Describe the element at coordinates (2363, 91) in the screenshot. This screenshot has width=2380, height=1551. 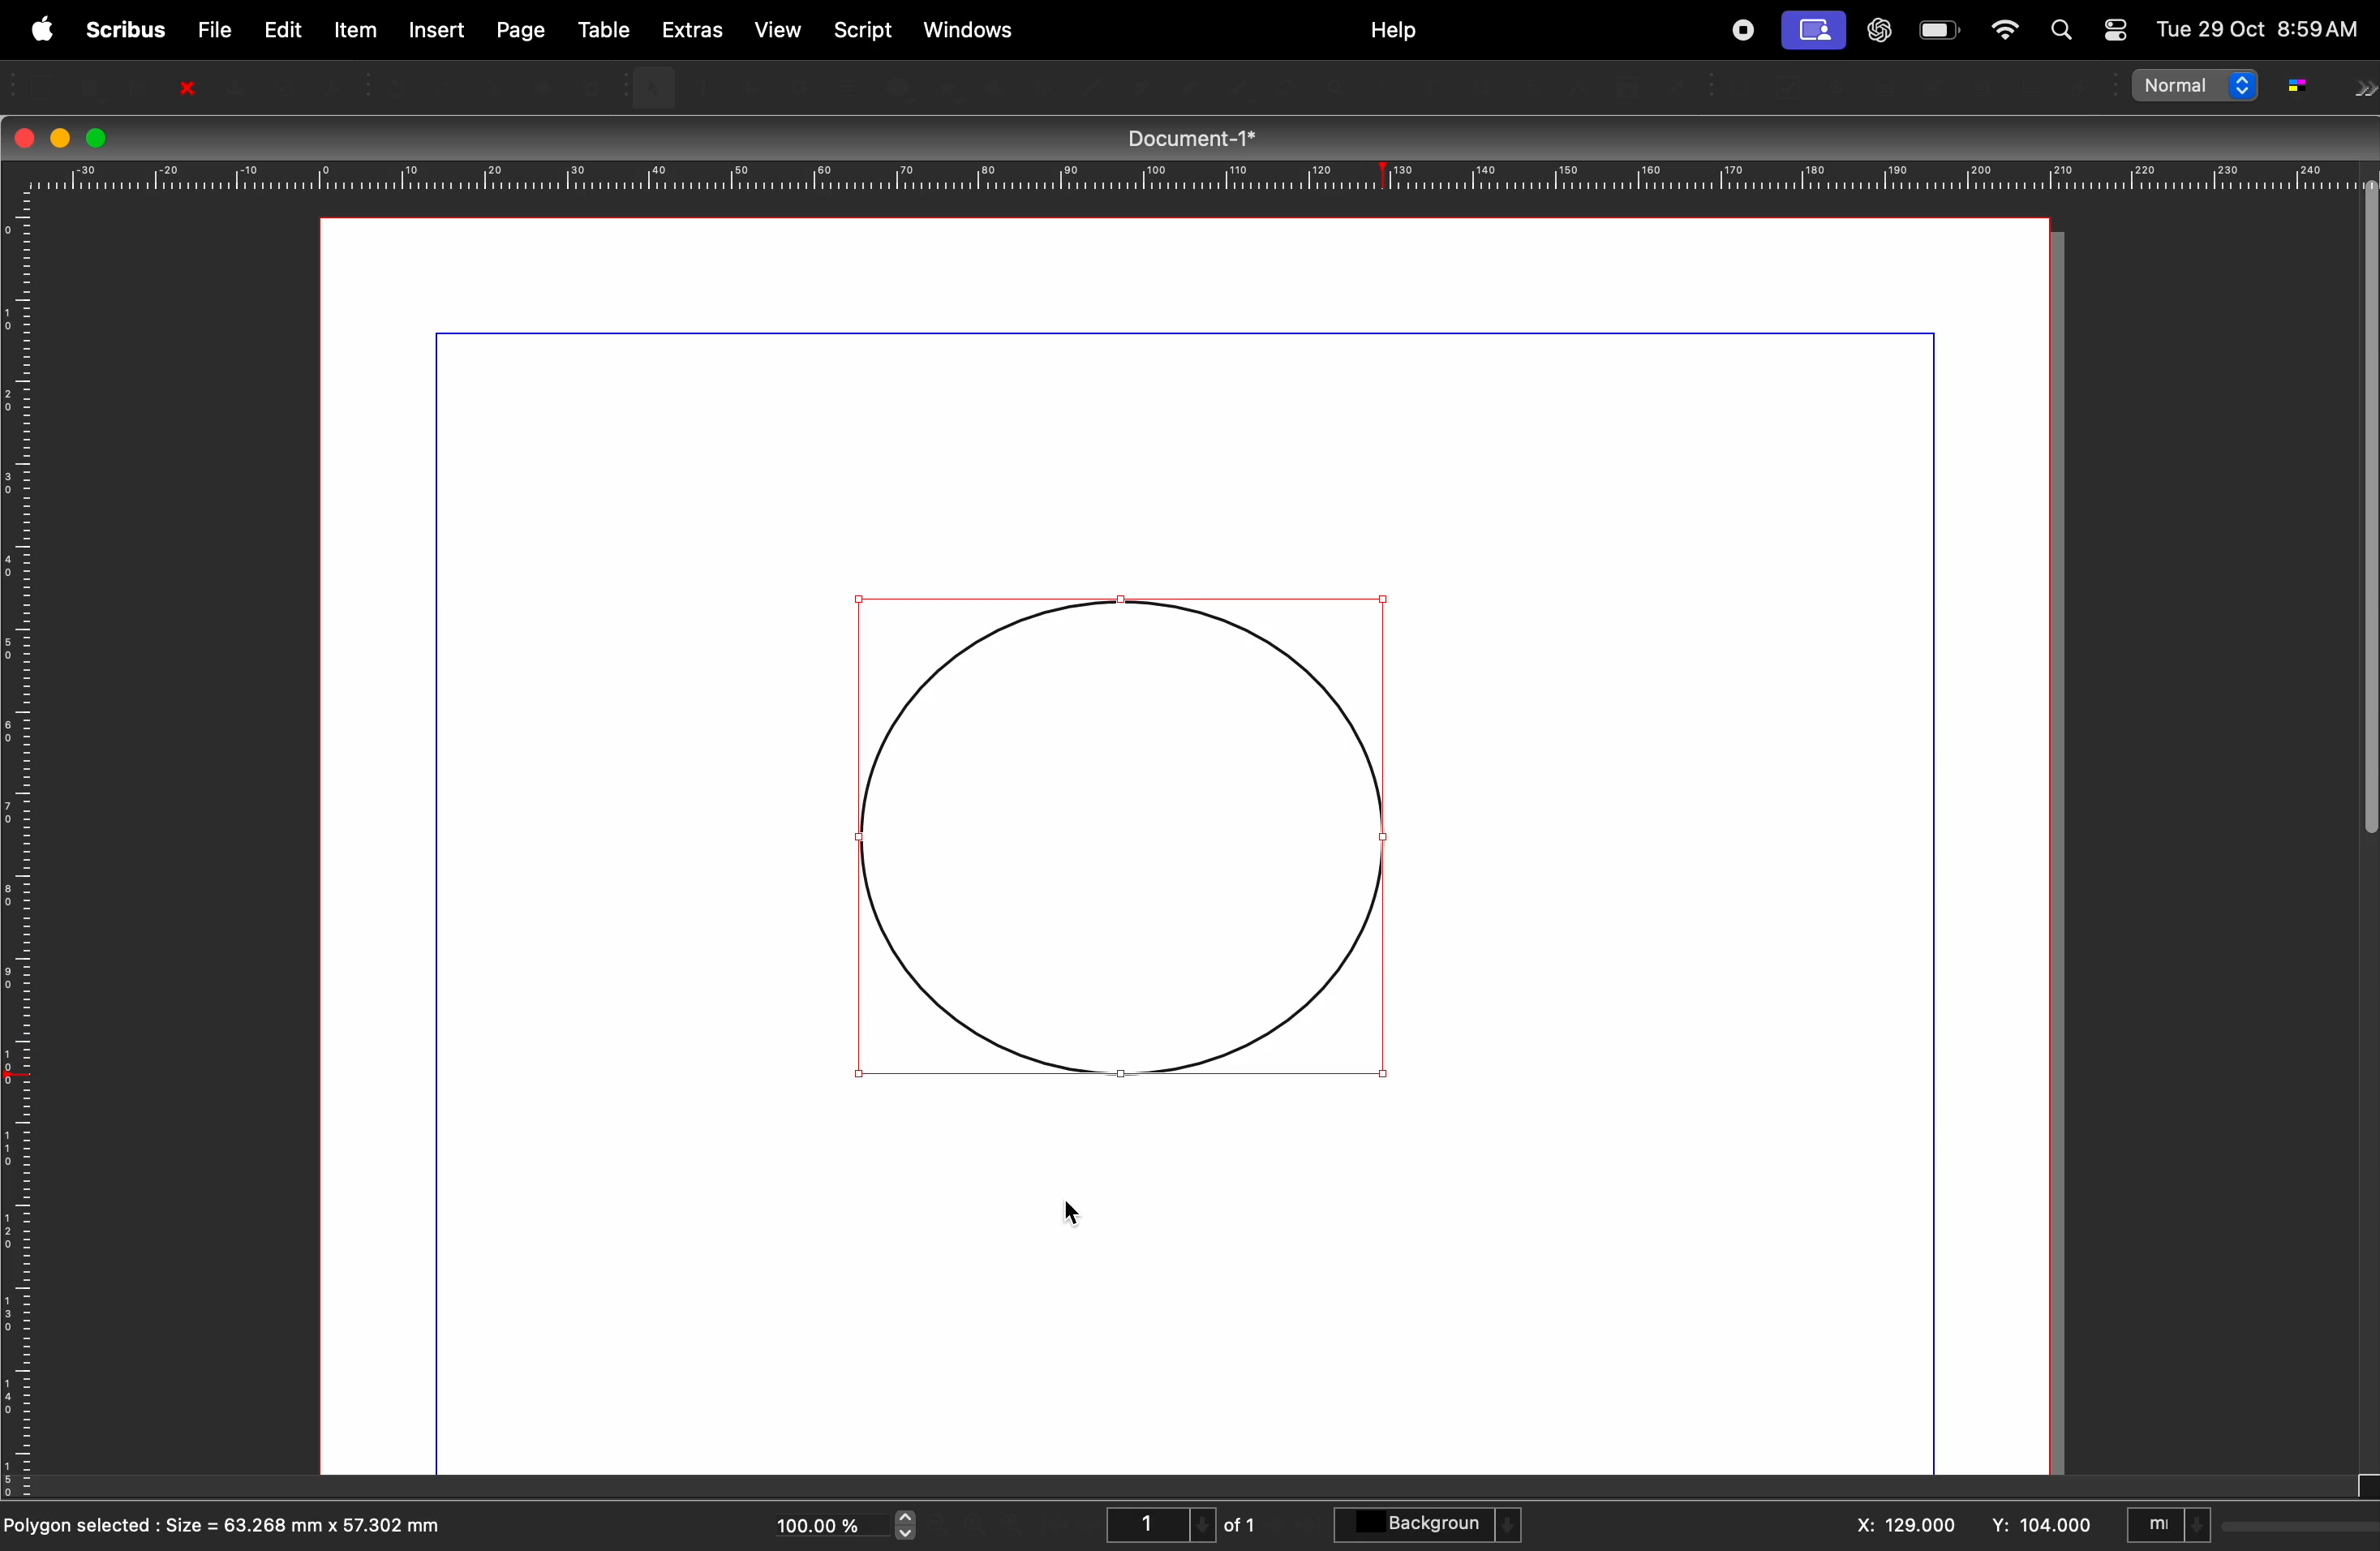
I see `next` at that location.